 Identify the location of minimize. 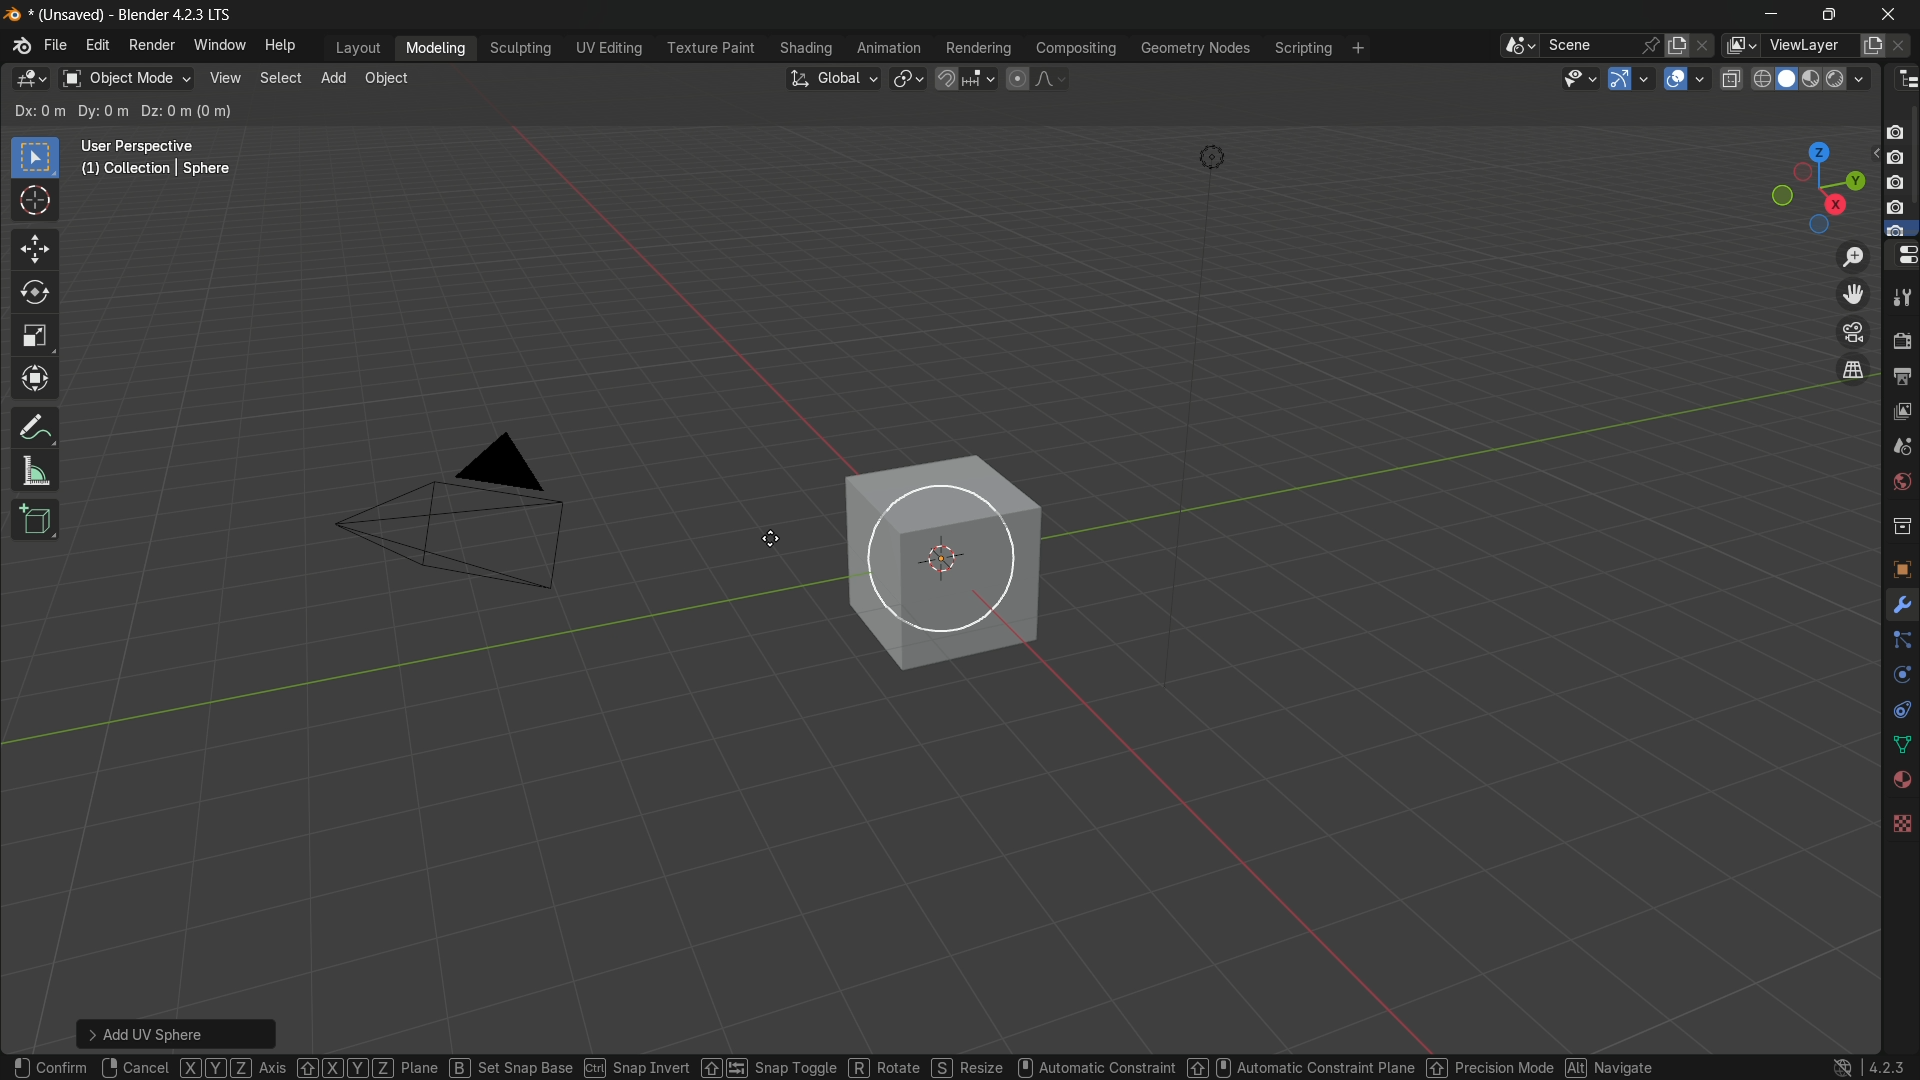
(1771, 16).